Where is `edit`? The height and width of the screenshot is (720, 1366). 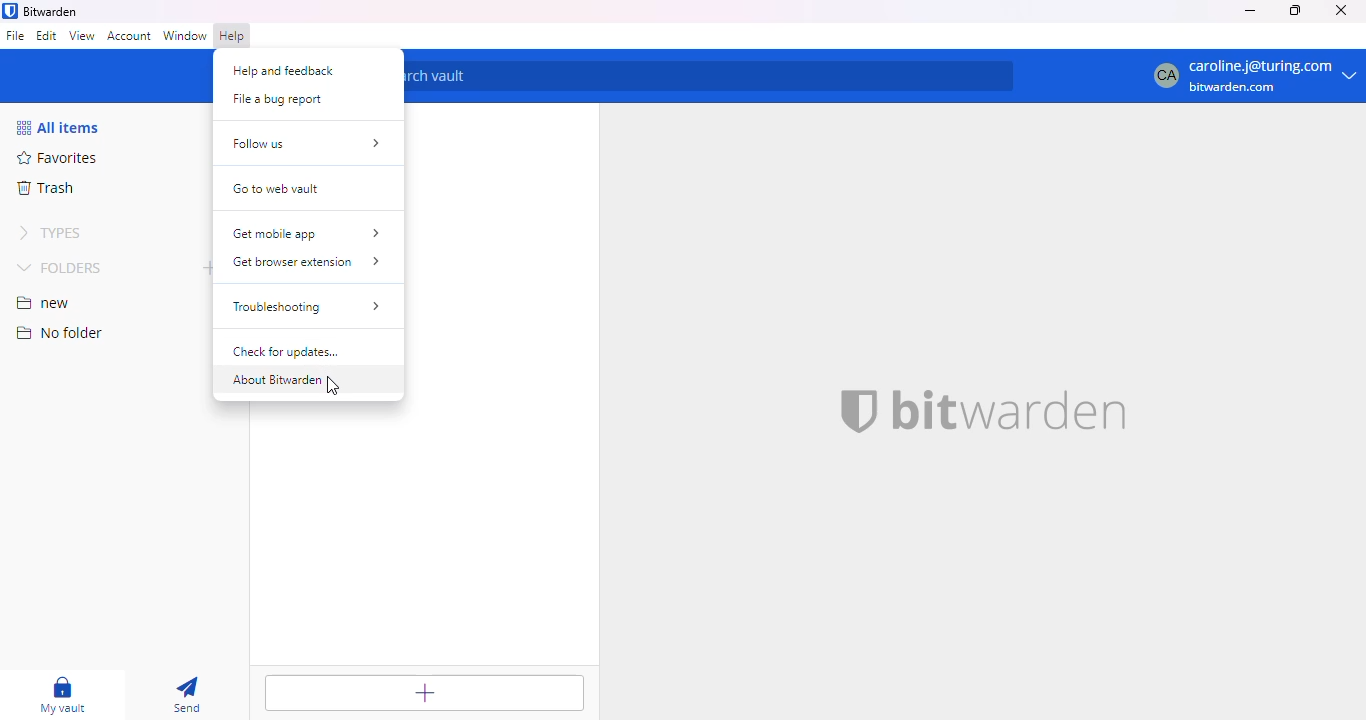 edit is located at coordinates (47, 35).